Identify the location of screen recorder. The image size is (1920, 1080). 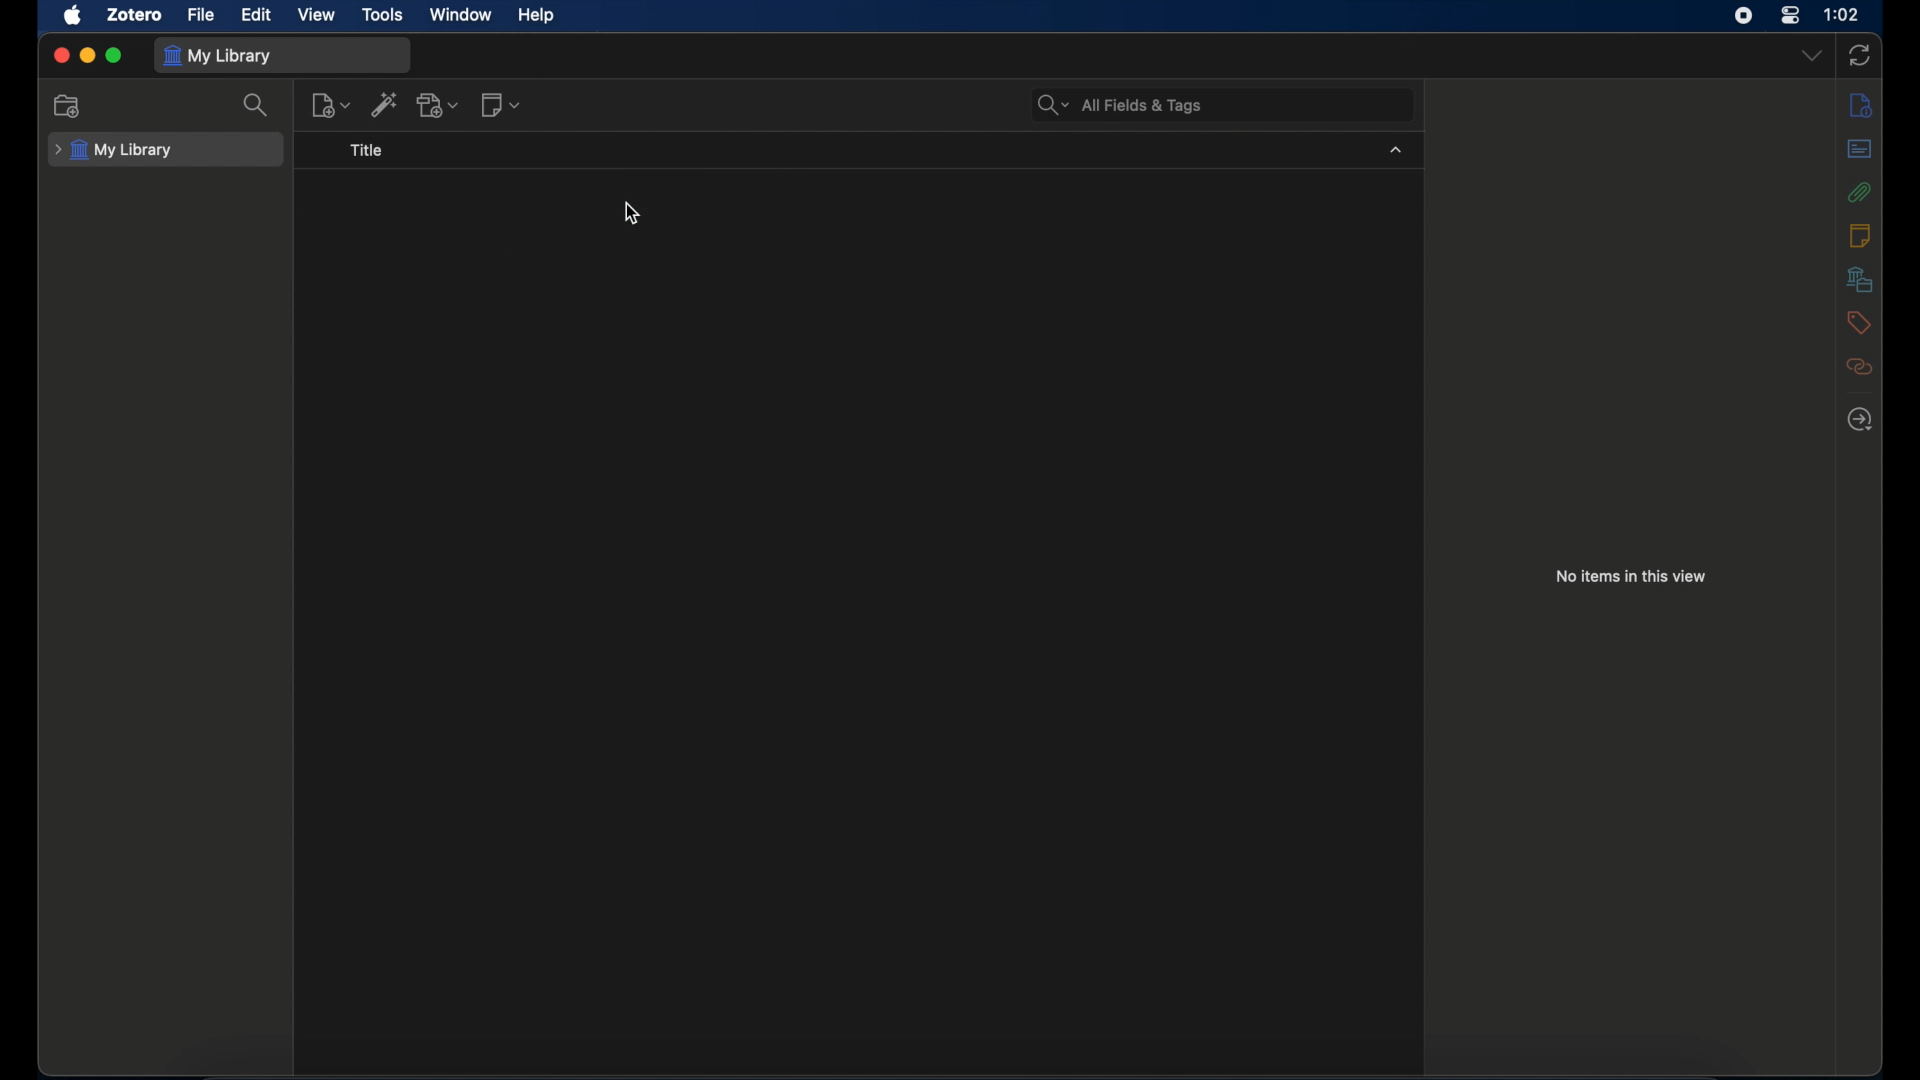
(1744, 16).